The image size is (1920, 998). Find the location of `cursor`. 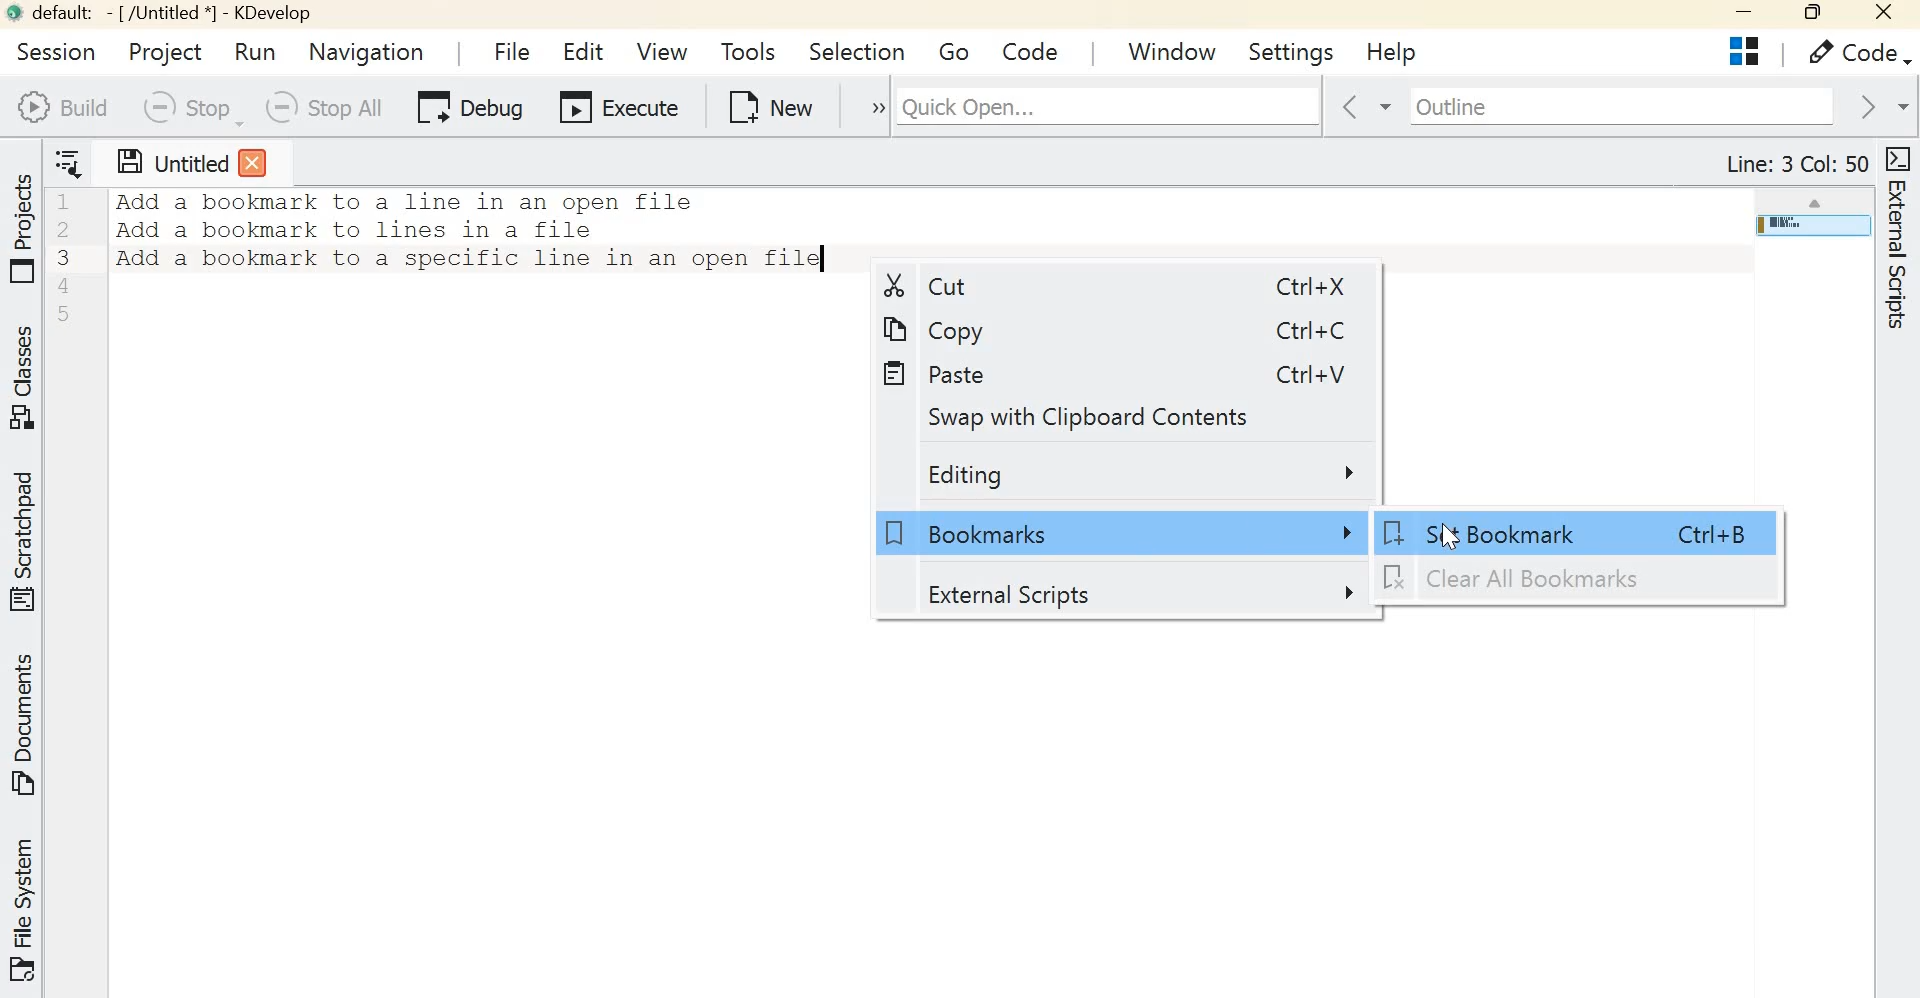

cursor is located at coordinates (1445, 538).